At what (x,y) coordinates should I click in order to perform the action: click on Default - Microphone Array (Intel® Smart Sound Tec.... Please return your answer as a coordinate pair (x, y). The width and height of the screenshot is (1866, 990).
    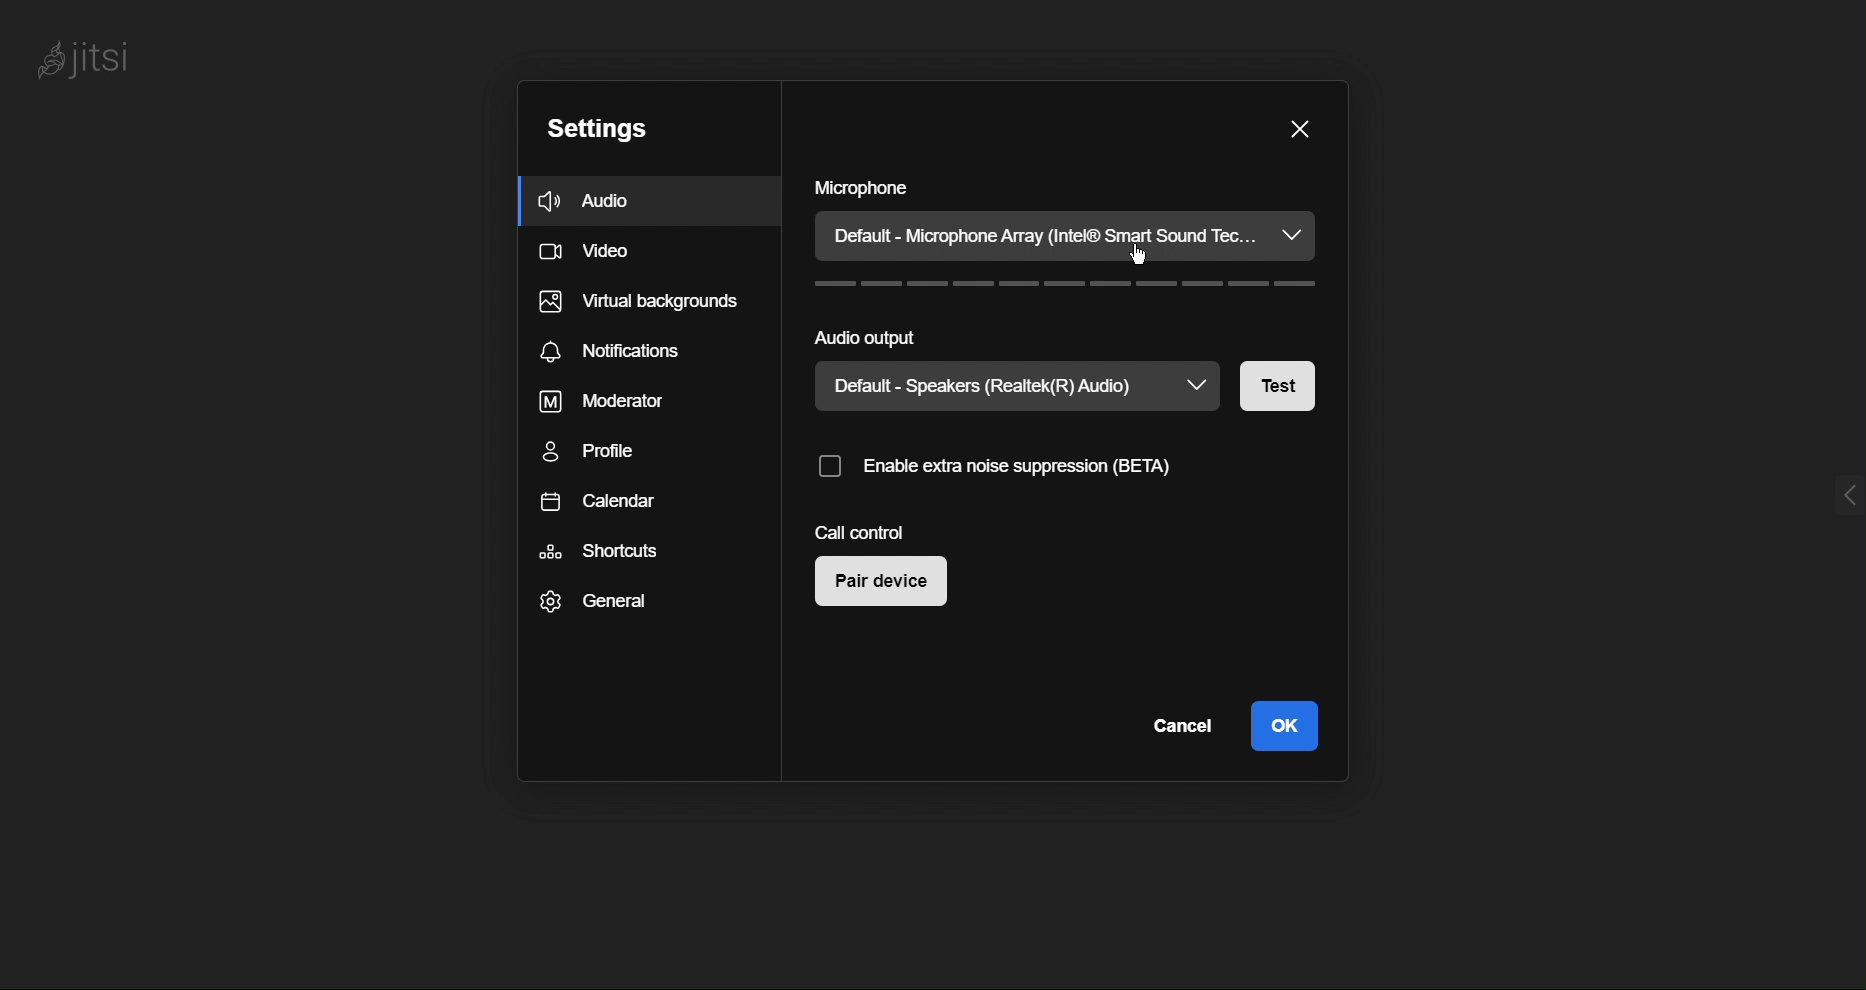
    Looking at the image, I should click on (1065, 237).